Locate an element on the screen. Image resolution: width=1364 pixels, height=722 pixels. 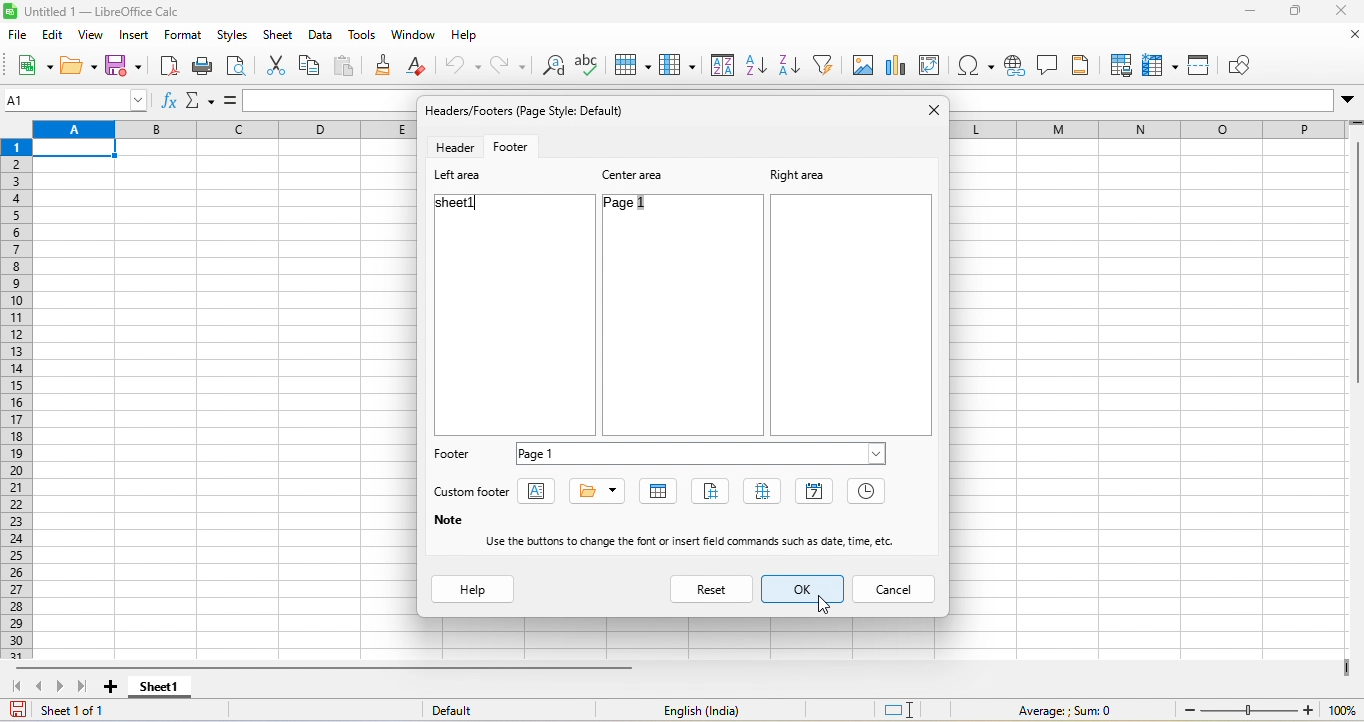
insert is located at coordinates (135, 38).